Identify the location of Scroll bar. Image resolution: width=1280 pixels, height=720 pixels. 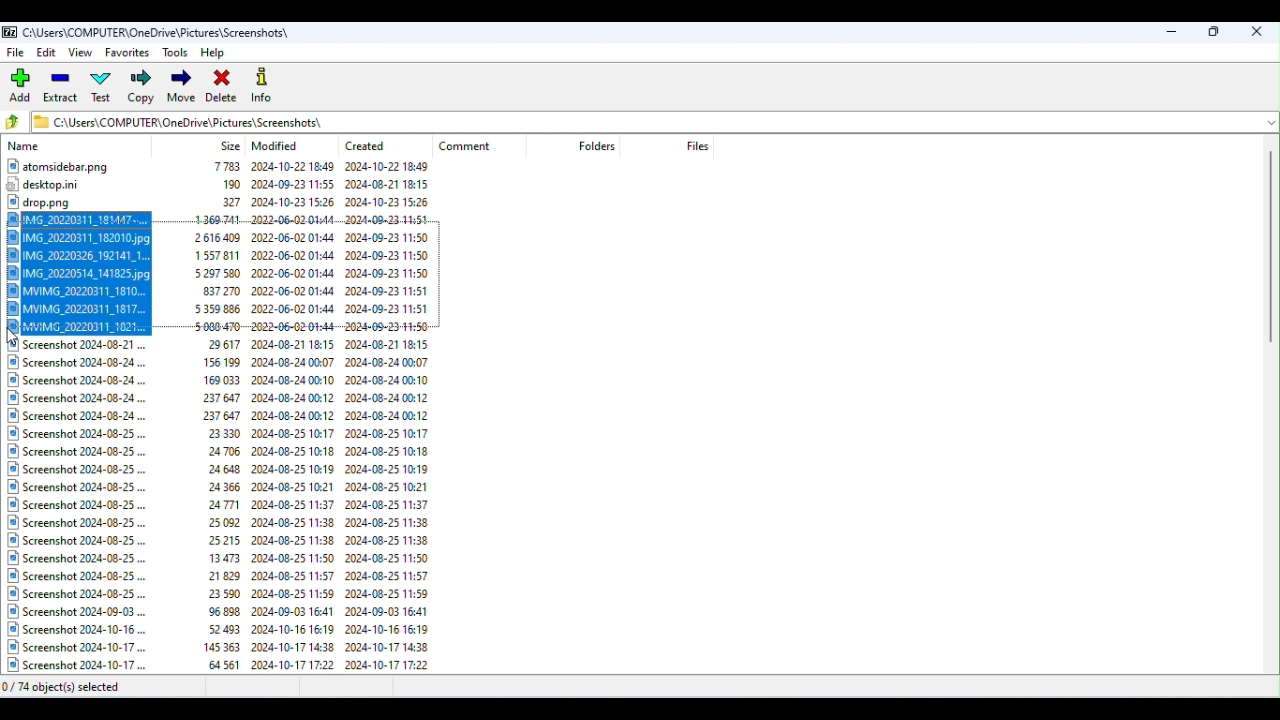
(1272, 407).